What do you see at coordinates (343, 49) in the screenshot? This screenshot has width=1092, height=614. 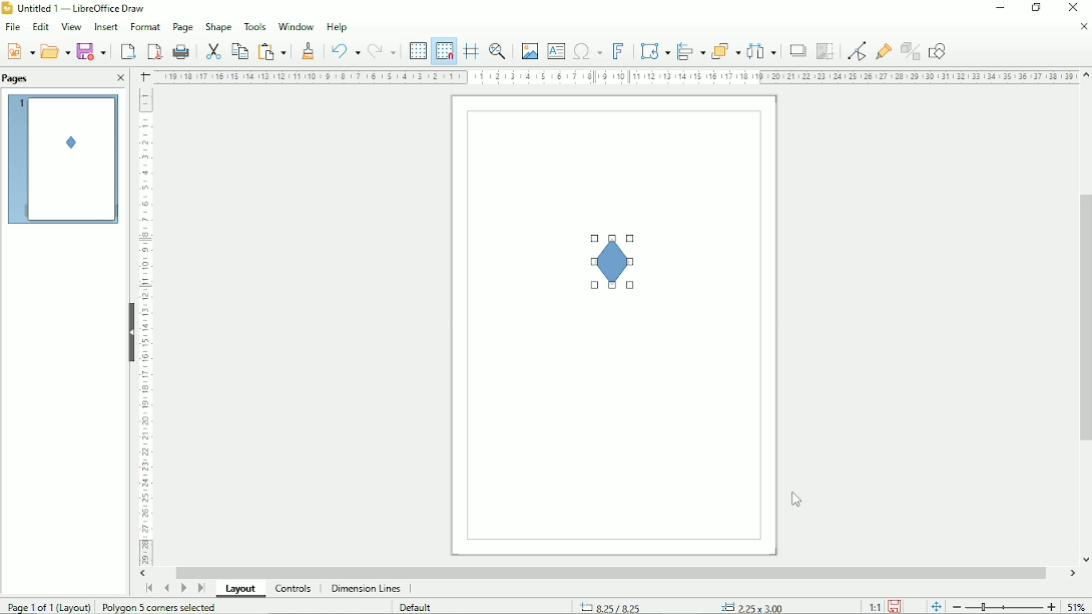 I see `Undo` at bounding box center [343, 49].